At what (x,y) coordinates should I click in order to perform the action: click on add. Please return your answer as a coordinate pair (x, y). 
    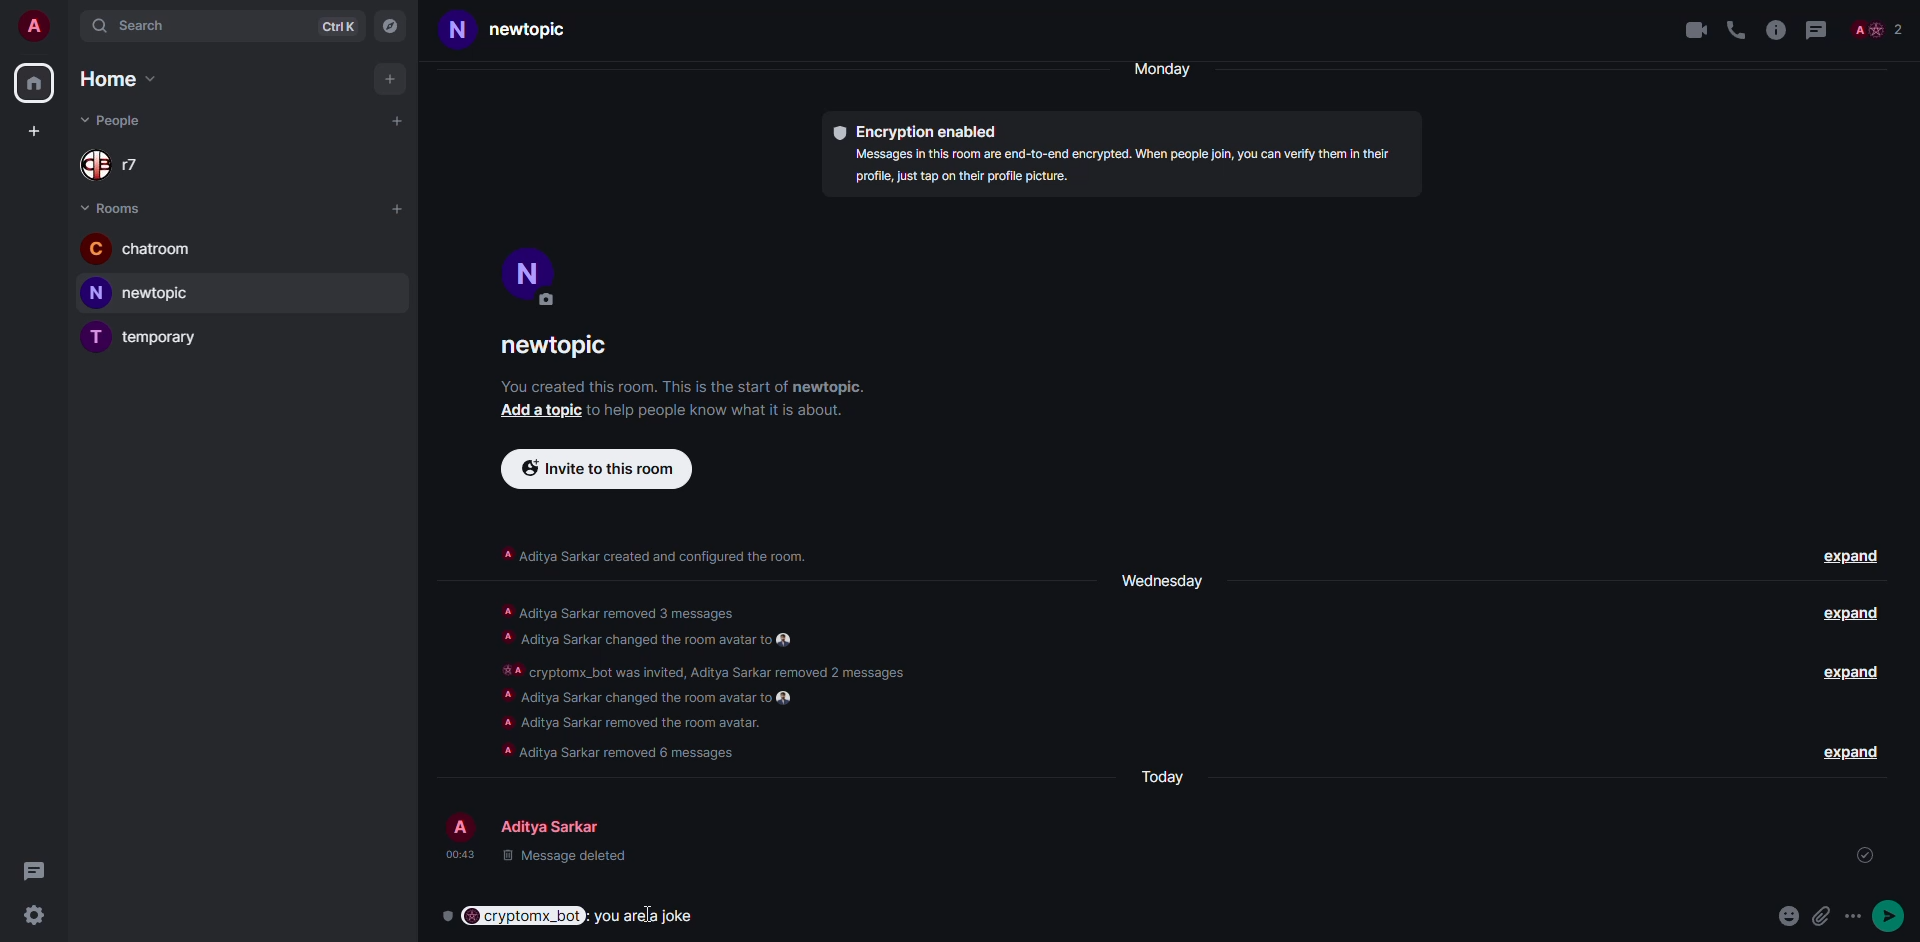
    Looking at the image, I should click on (397, 123).